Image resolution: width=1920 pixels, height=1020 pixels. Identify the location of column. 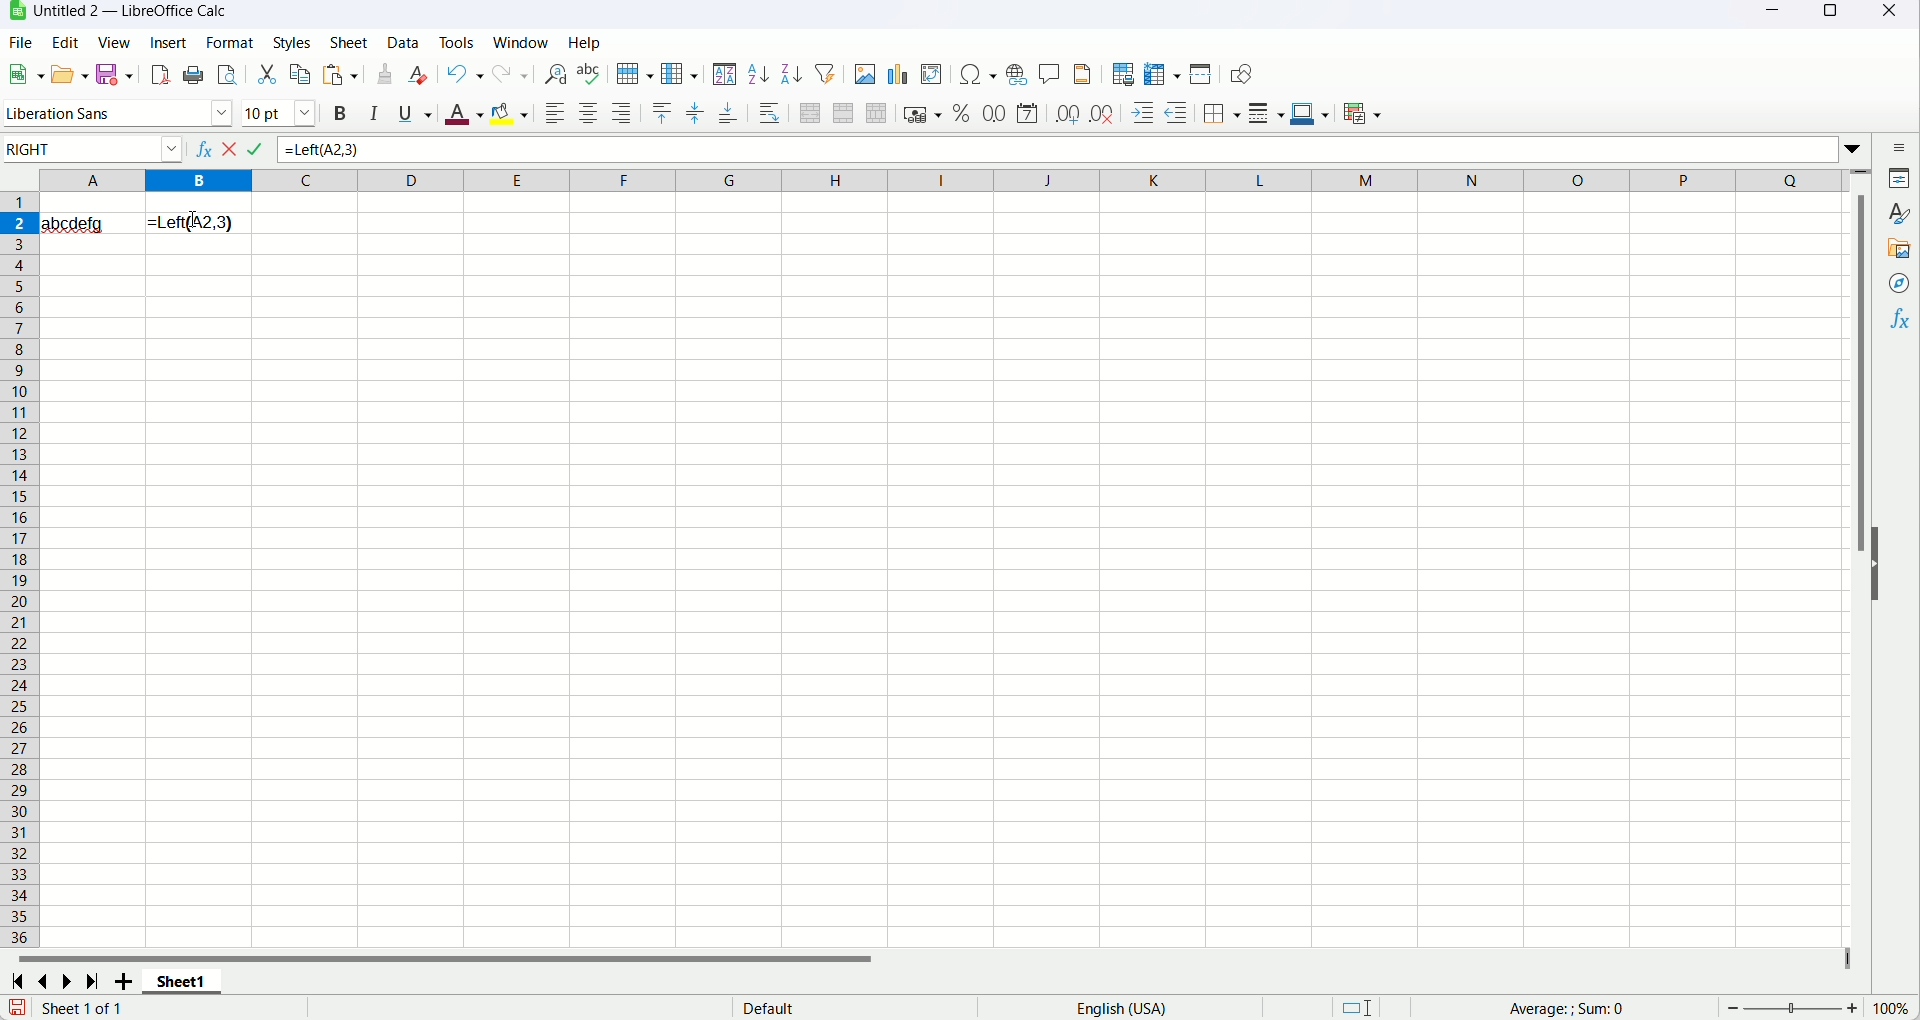
(944, 180).